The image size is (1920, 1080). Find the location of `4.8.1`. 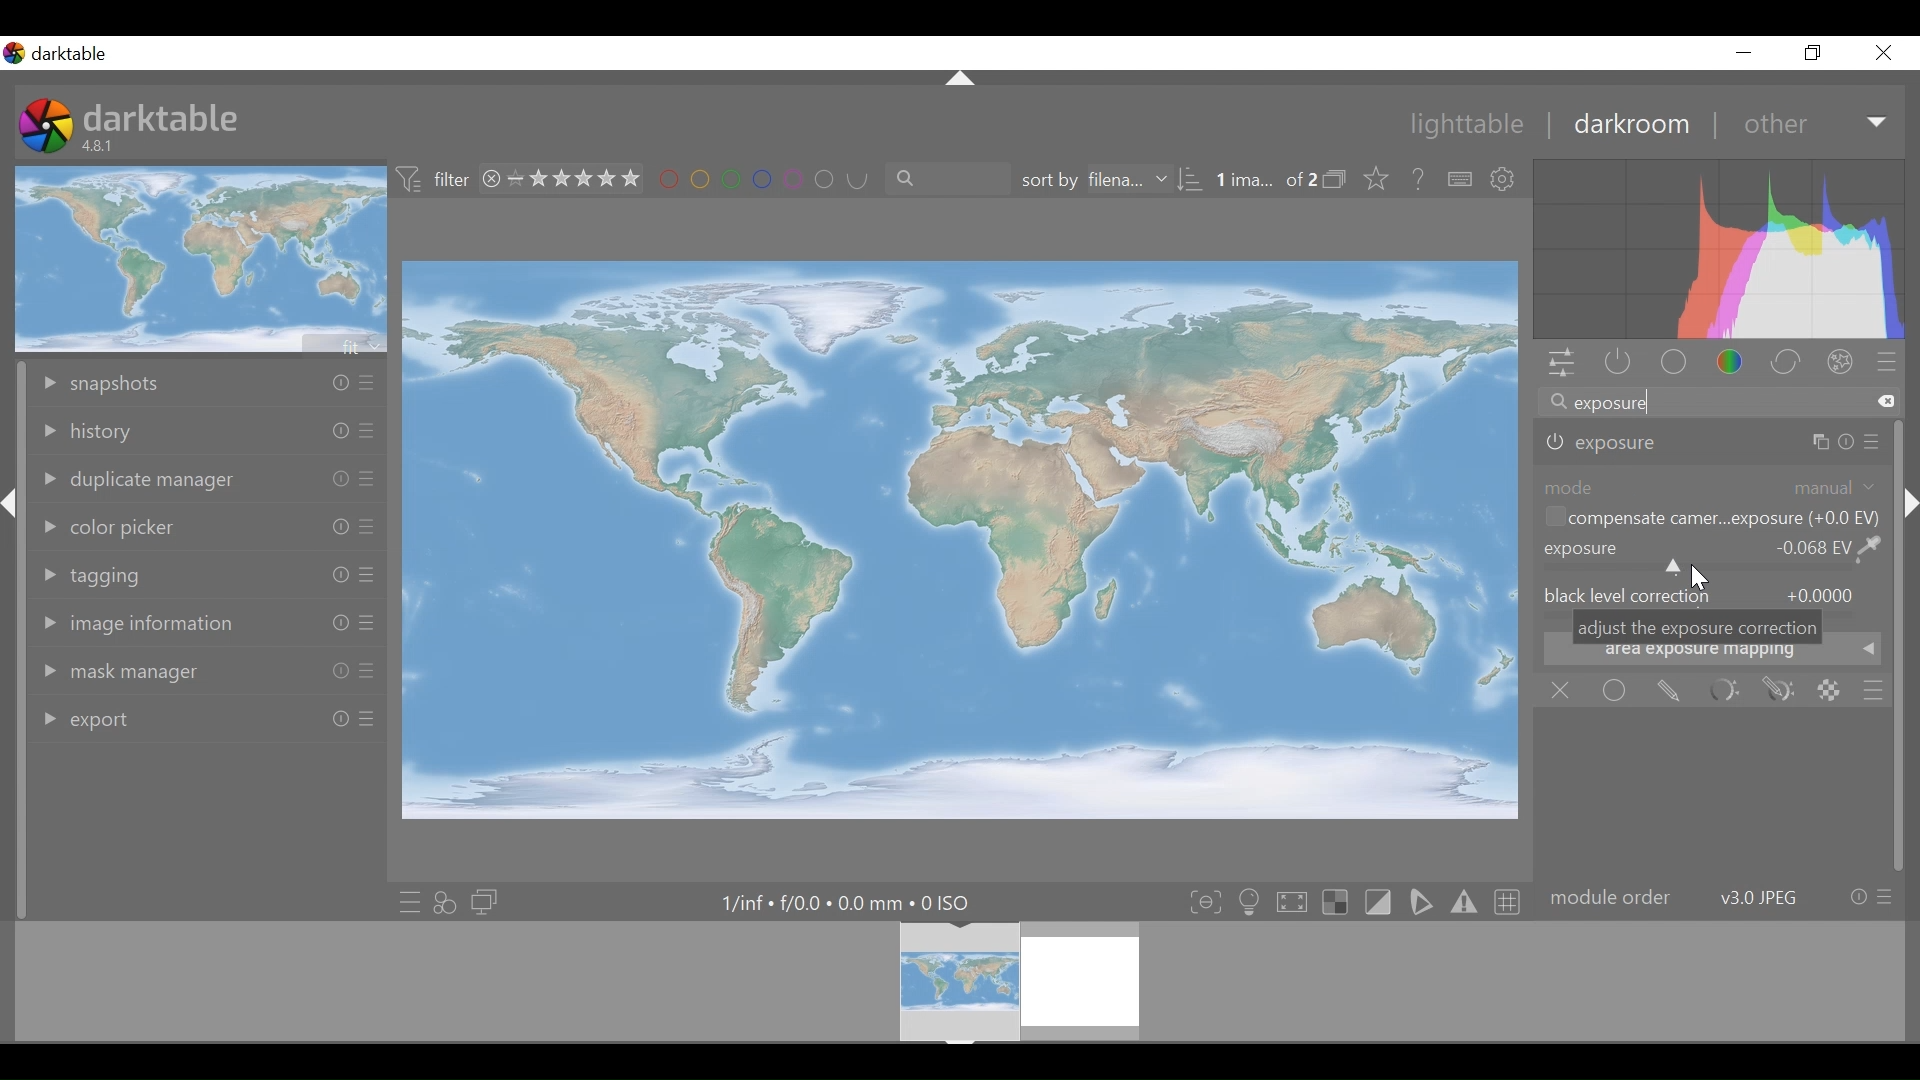

4.8.1 is located at coordinates (101, 147).